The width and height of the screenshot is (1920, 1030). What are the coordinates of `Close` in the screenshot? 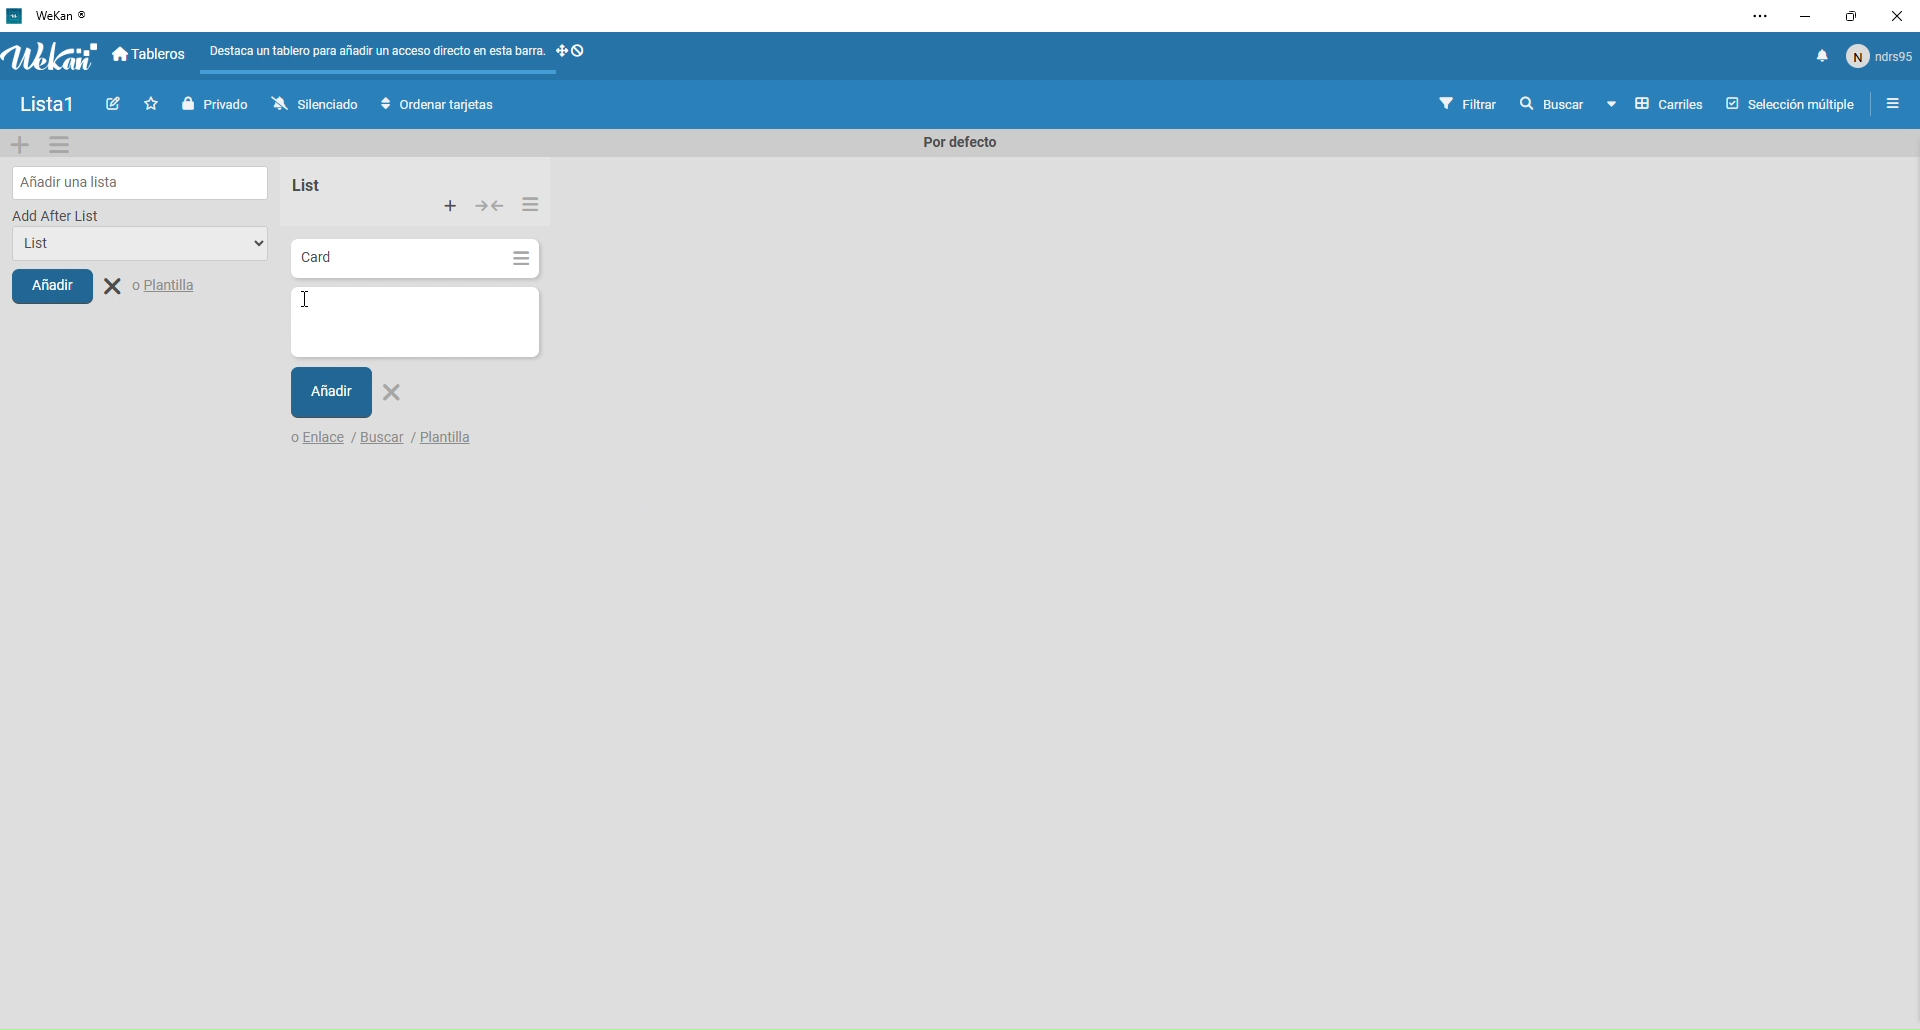 It's located at (154, 287).